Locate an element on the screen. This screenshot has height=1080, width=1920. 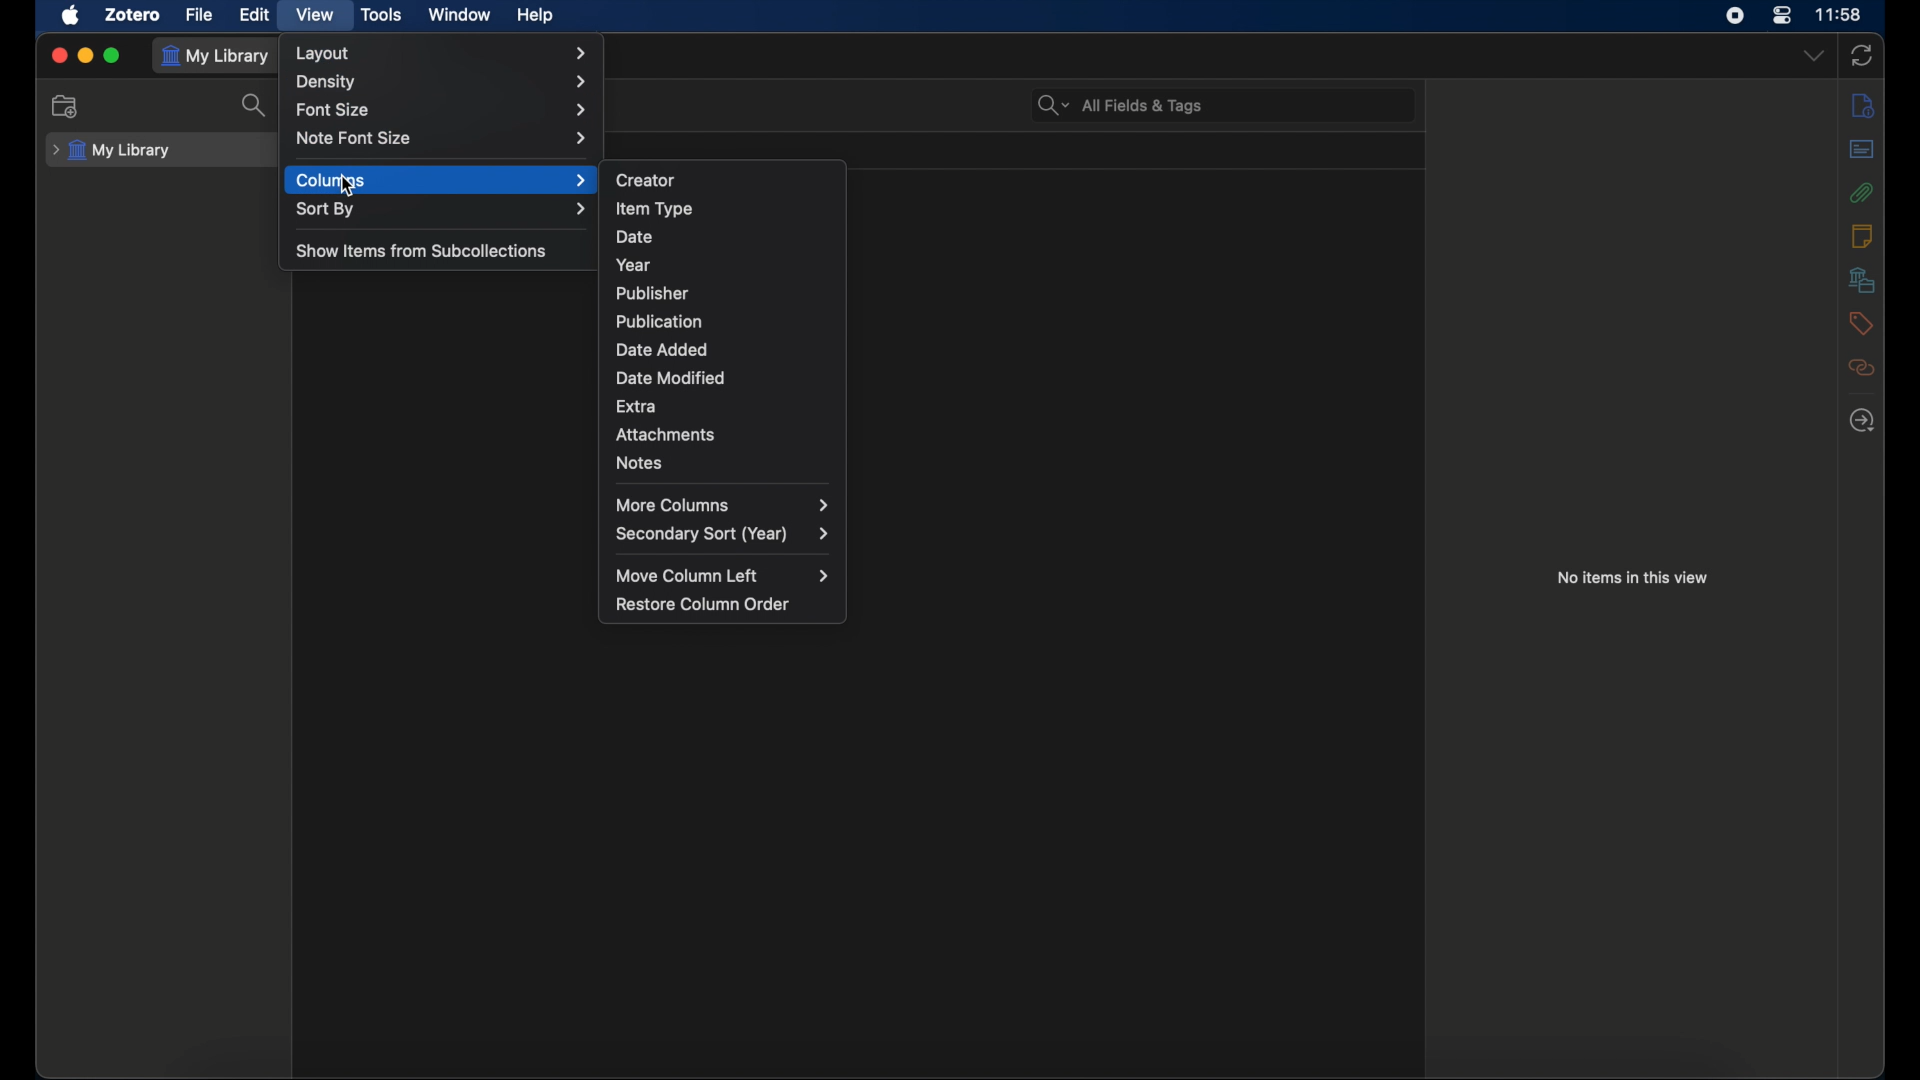
date modified is located at coordinates (670, 378).